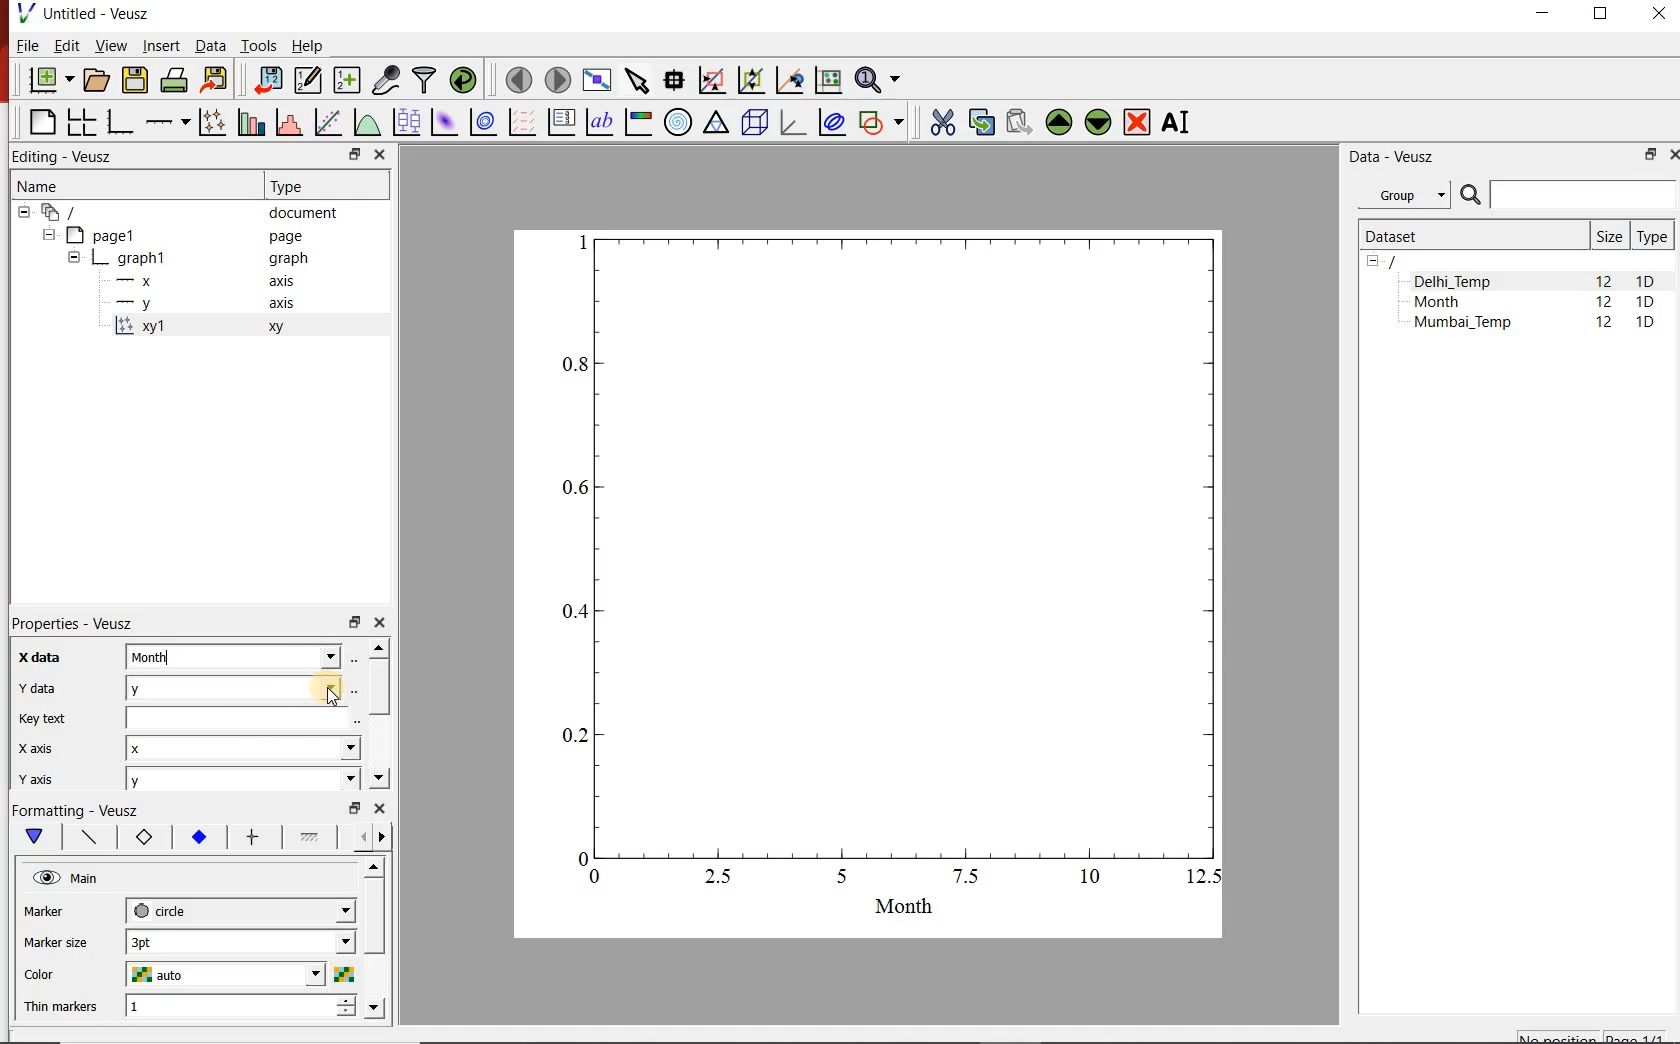 The height and width of the screenshot is (1044, 1680). Describe the element at coordinates (1456, 281) in the screenshot. I see `Delhi_Temp` at that location.